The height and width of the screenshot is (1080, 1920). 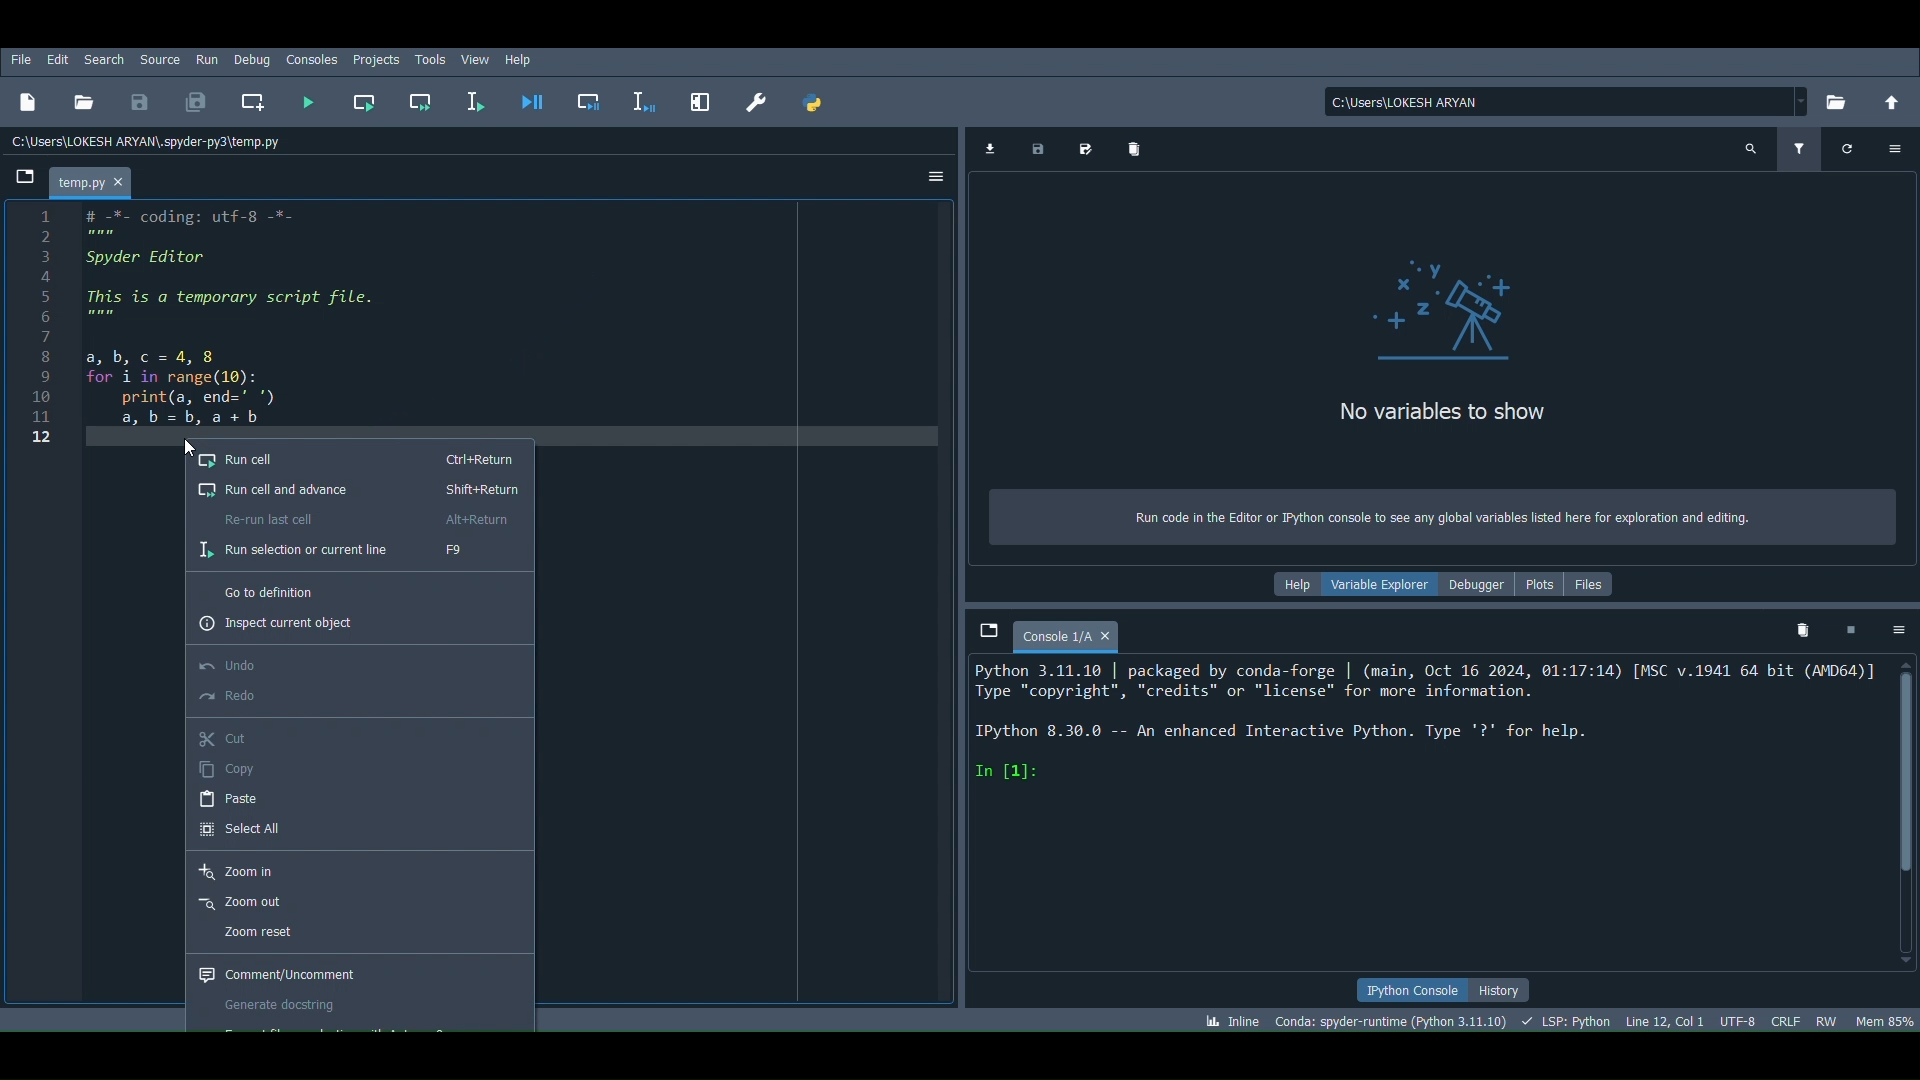 What do you see at coordinates (353, 798) in the screenshot?
I see `Paste` at bounding box center [353, 798].